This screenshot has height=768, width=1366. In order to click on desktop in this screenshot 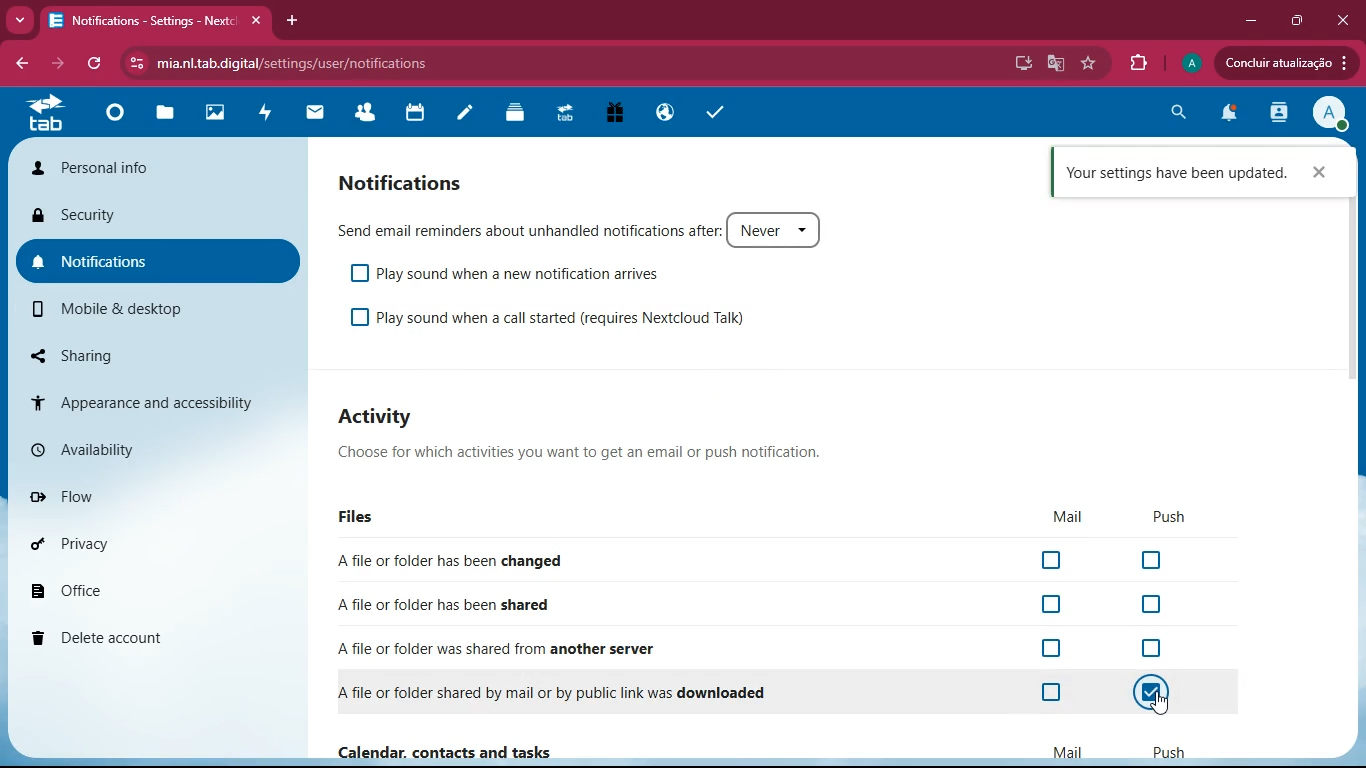, I will do `click(1023, 65)`.